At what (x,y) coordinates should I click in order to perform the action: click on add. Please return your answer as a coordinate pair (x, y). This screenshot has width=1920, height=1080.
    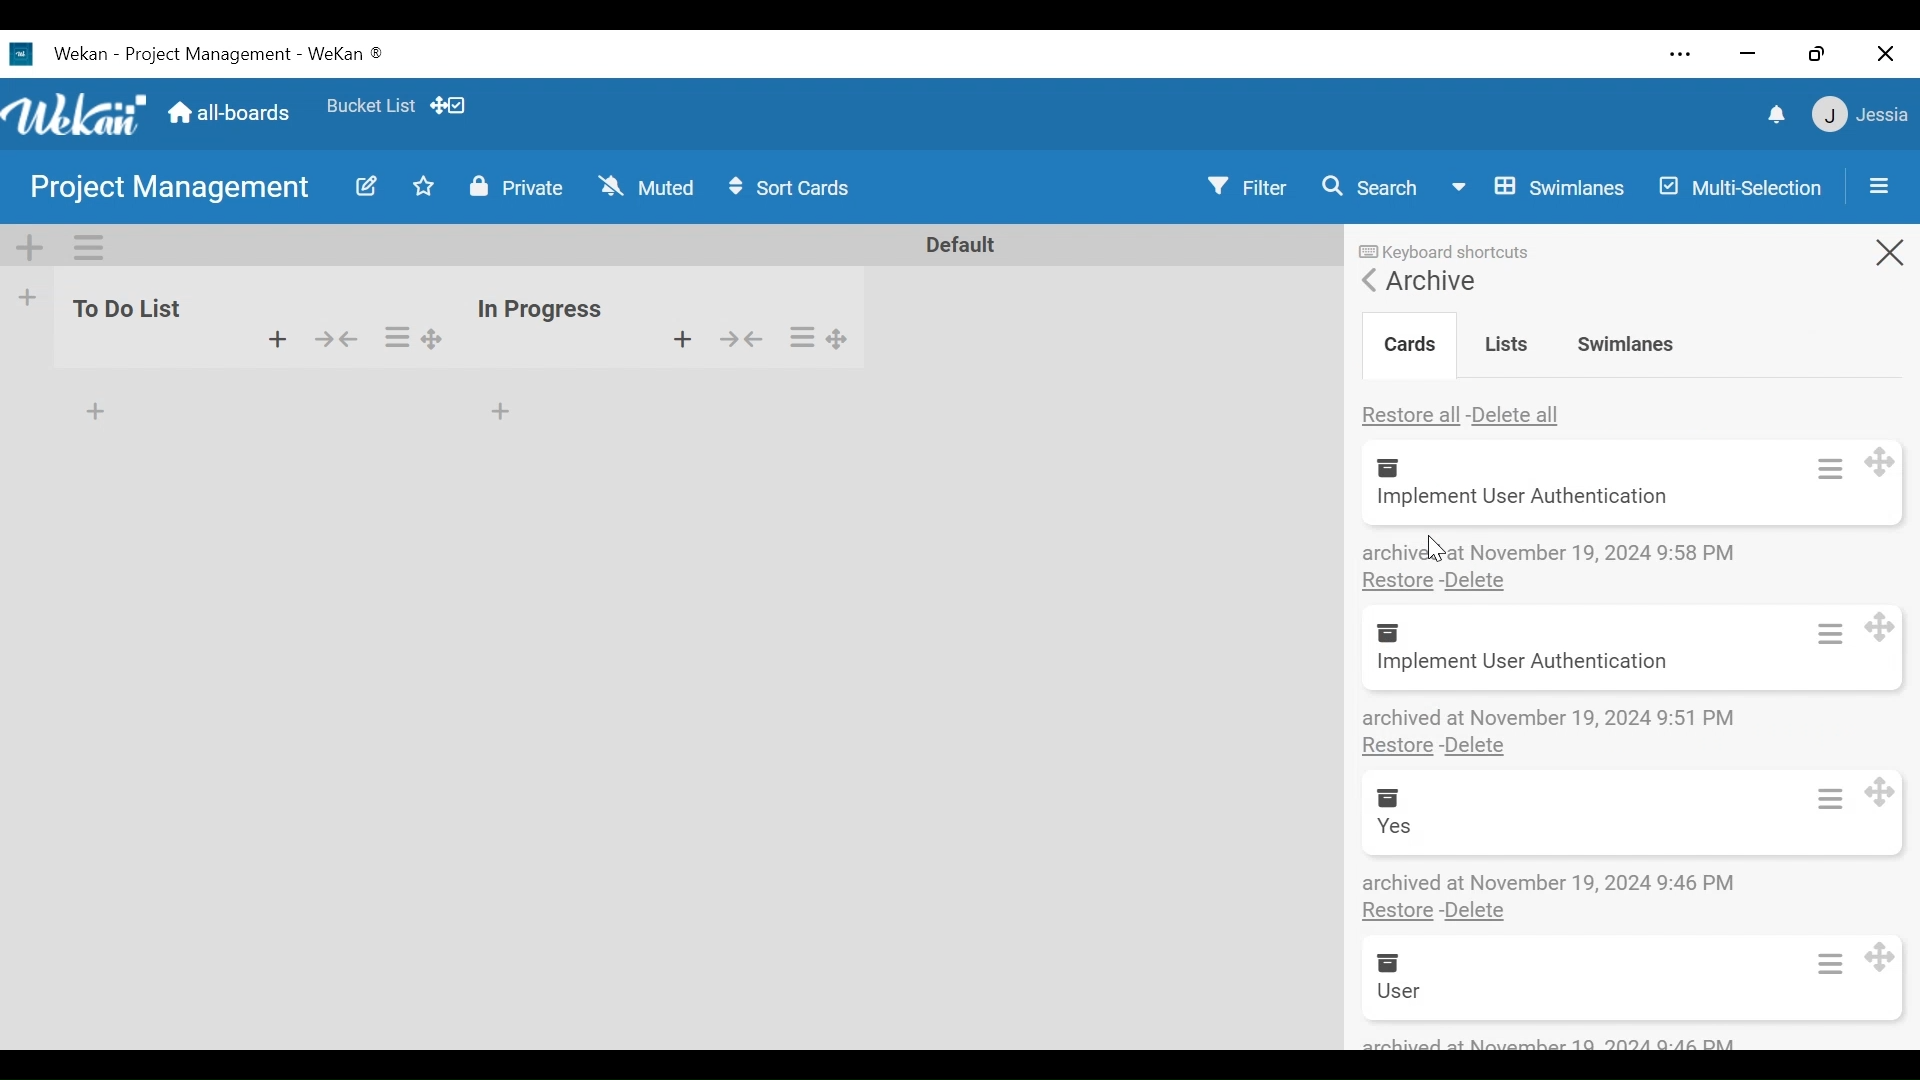
    Looking at the image, I should click on (275, 342).